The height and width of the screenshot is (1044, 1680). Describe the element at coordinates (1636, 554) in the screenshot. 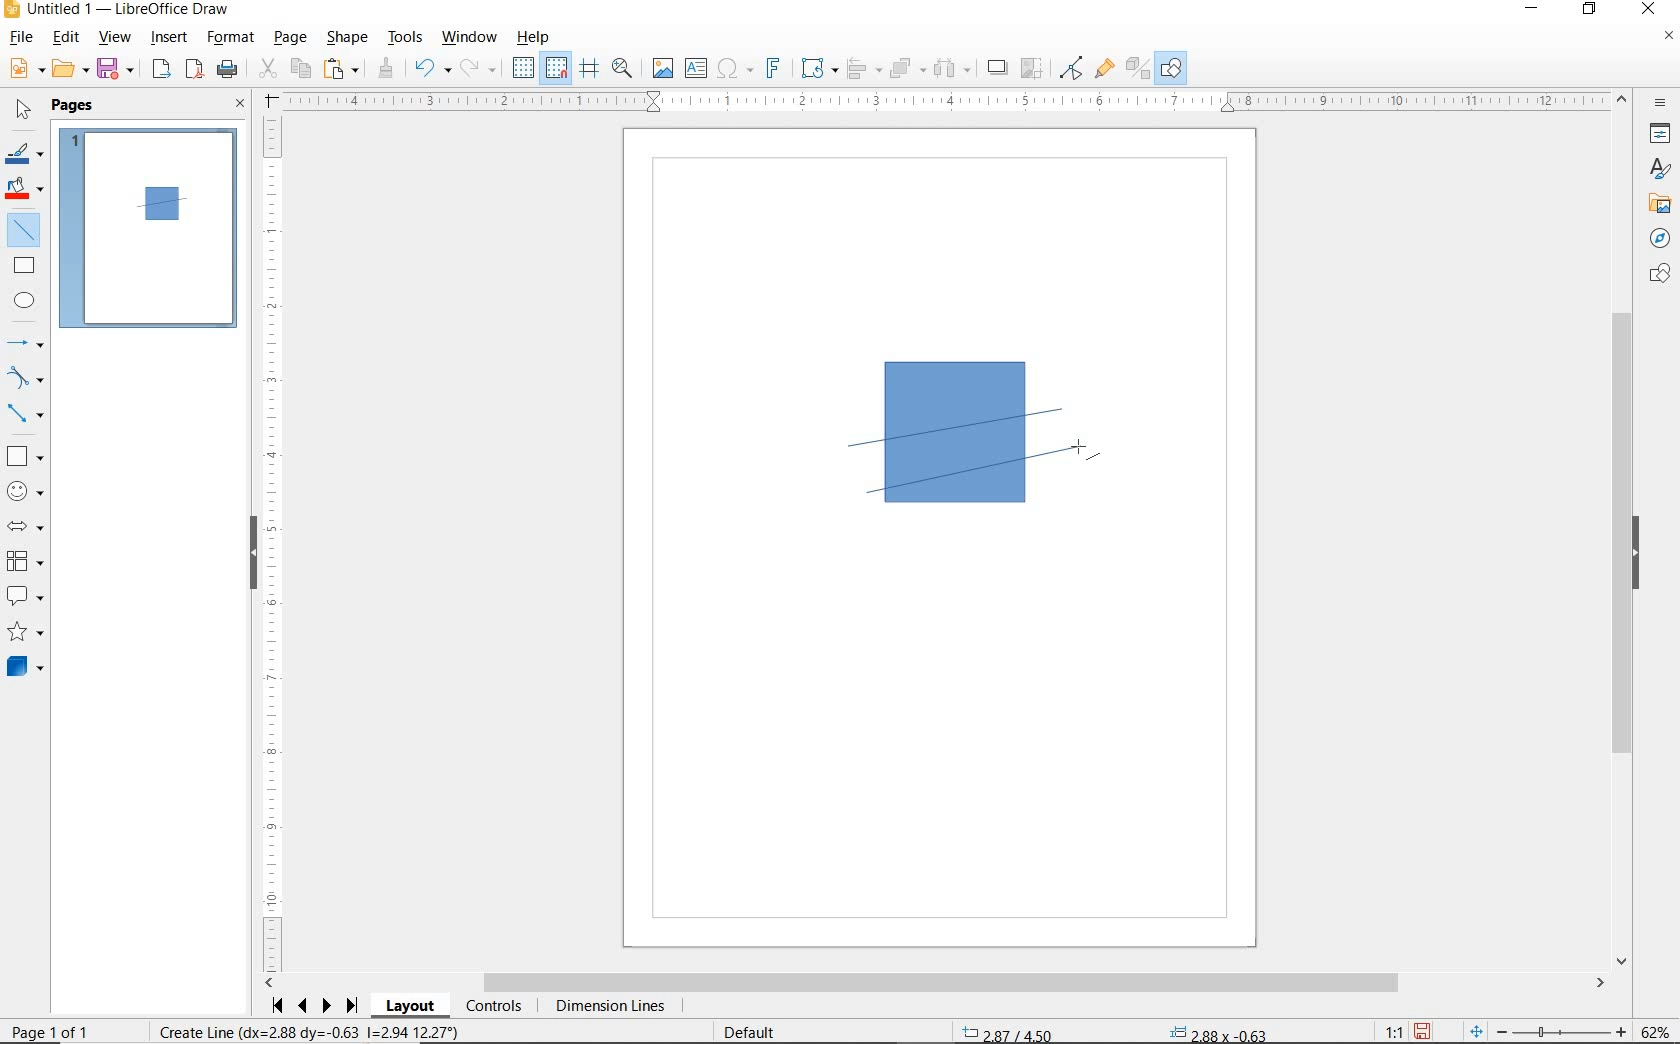

I see `HIDE` at that location.